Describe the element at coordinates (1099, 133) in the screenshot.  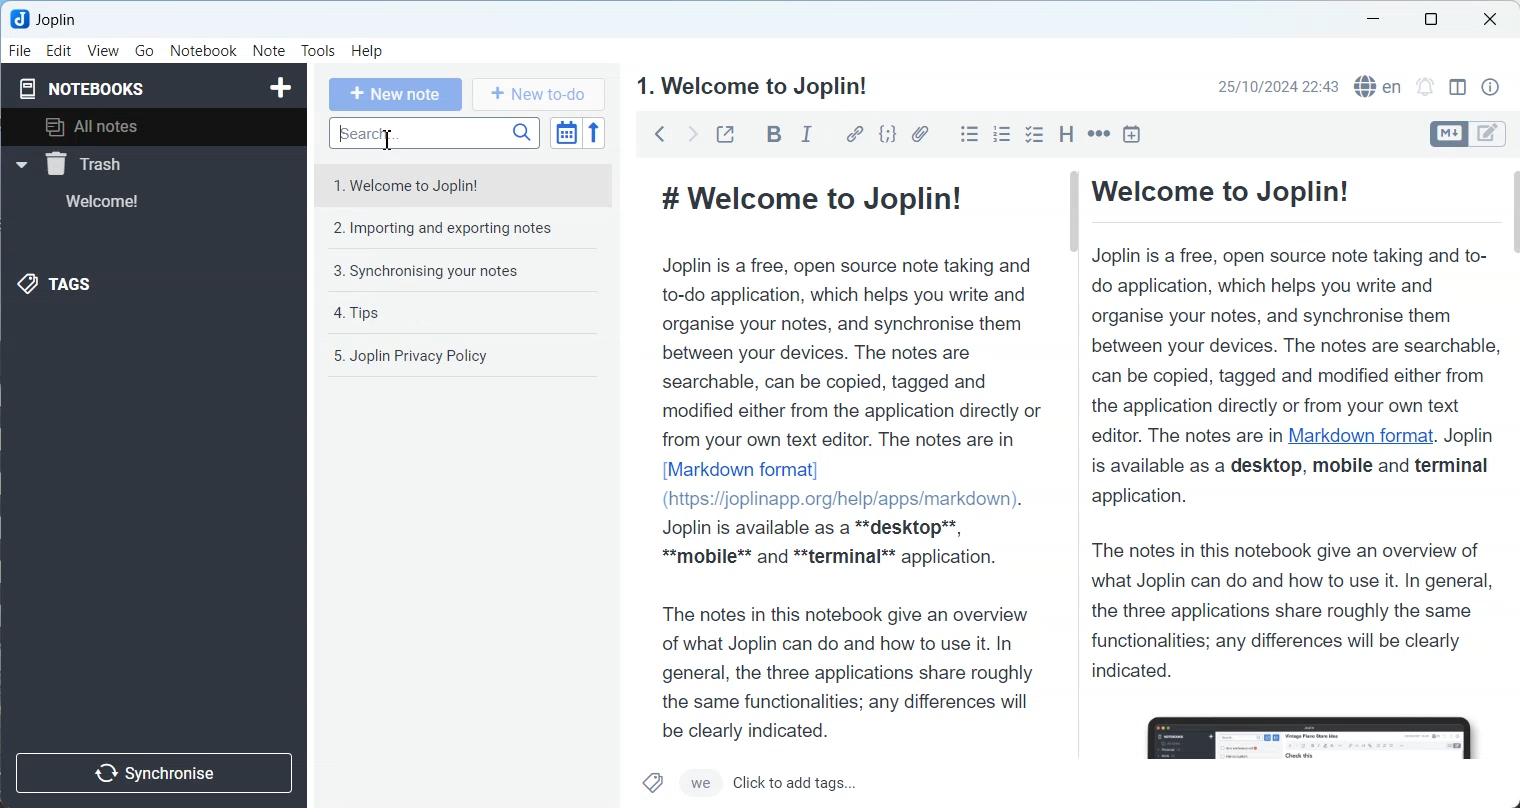
I see `Horizontal Rule` at that location.